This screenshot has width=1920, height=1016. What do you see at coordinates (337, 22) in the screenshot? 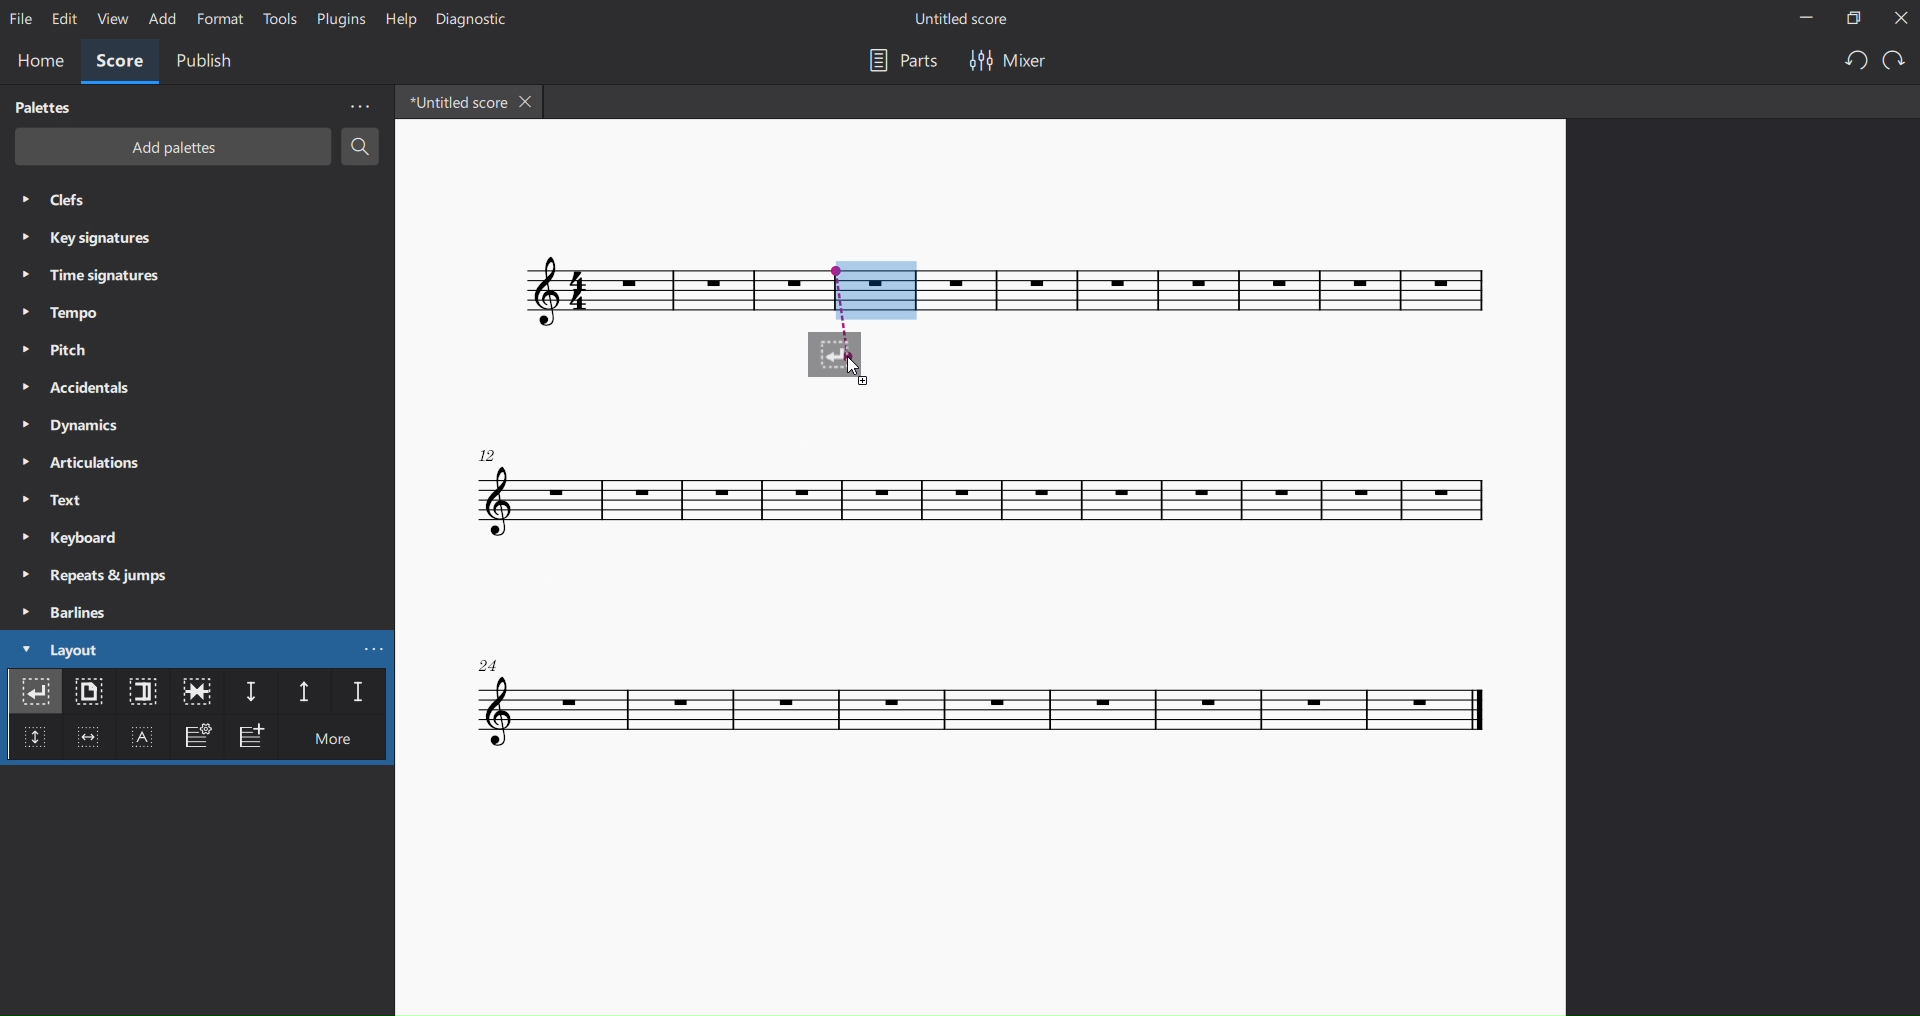
I see `plugins` at bounding box center [337, 22].